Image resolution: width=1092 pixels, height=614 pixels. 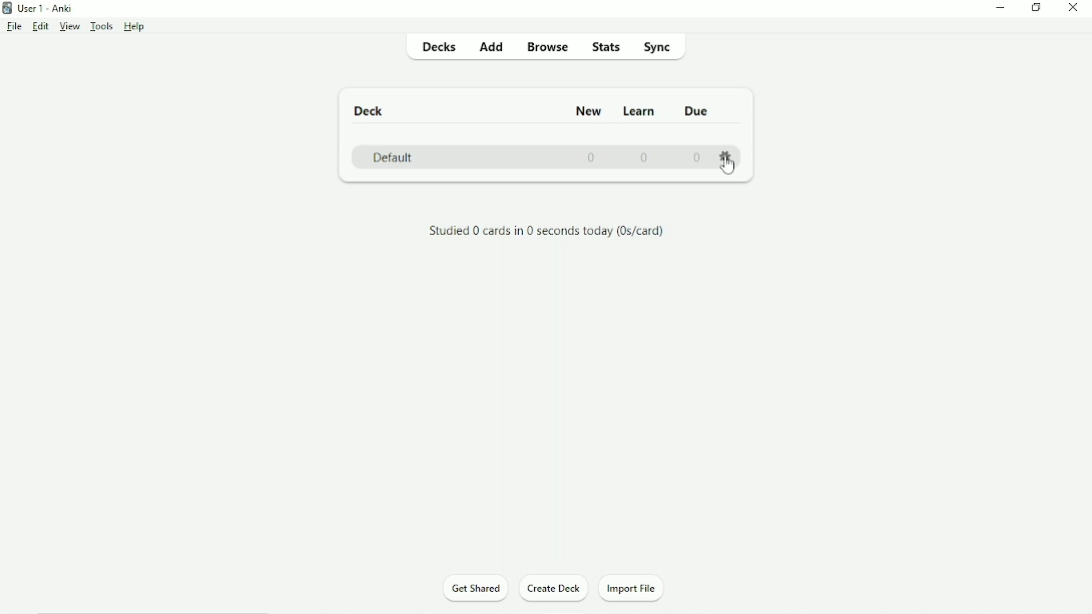 I want to click on New, so click(x=588, y=111).